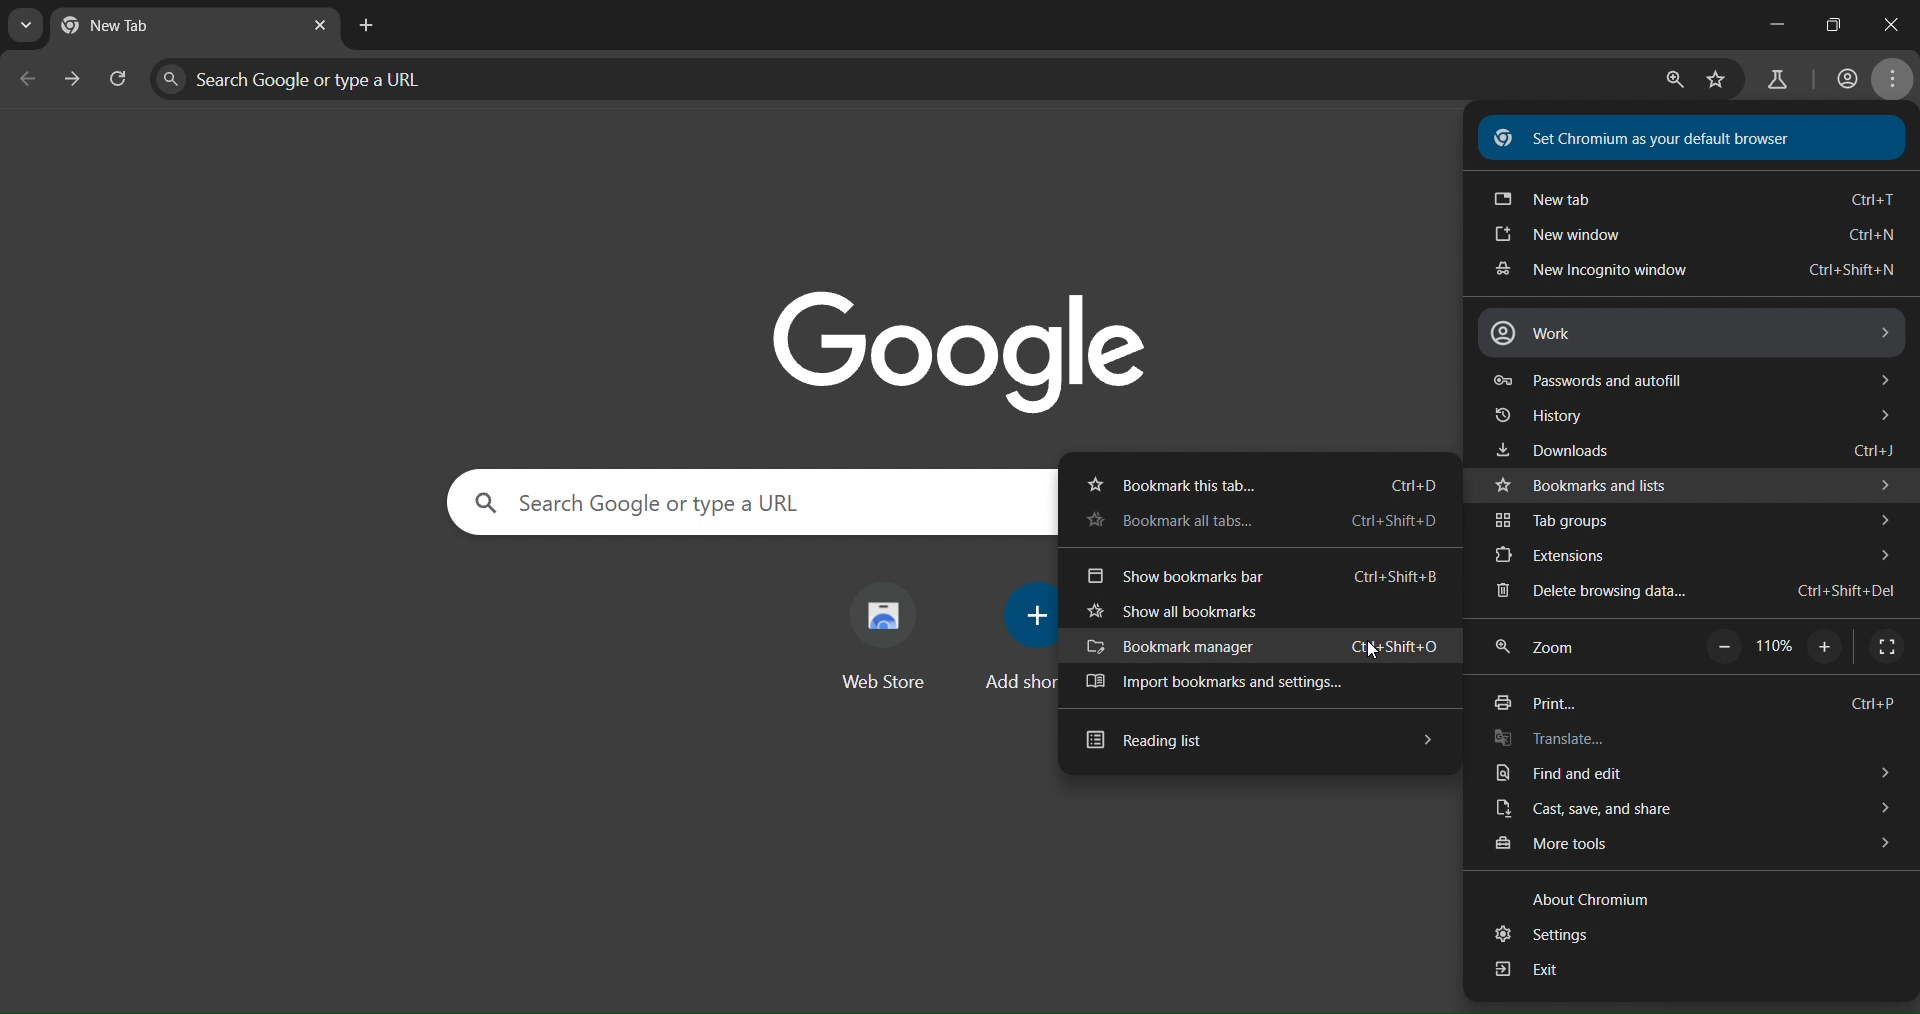 Image resolution: width=1920 pixels, height=1014 pixels. Describe the element at coordinates (1694, 696) in the screenshot. I see `print` at that location.